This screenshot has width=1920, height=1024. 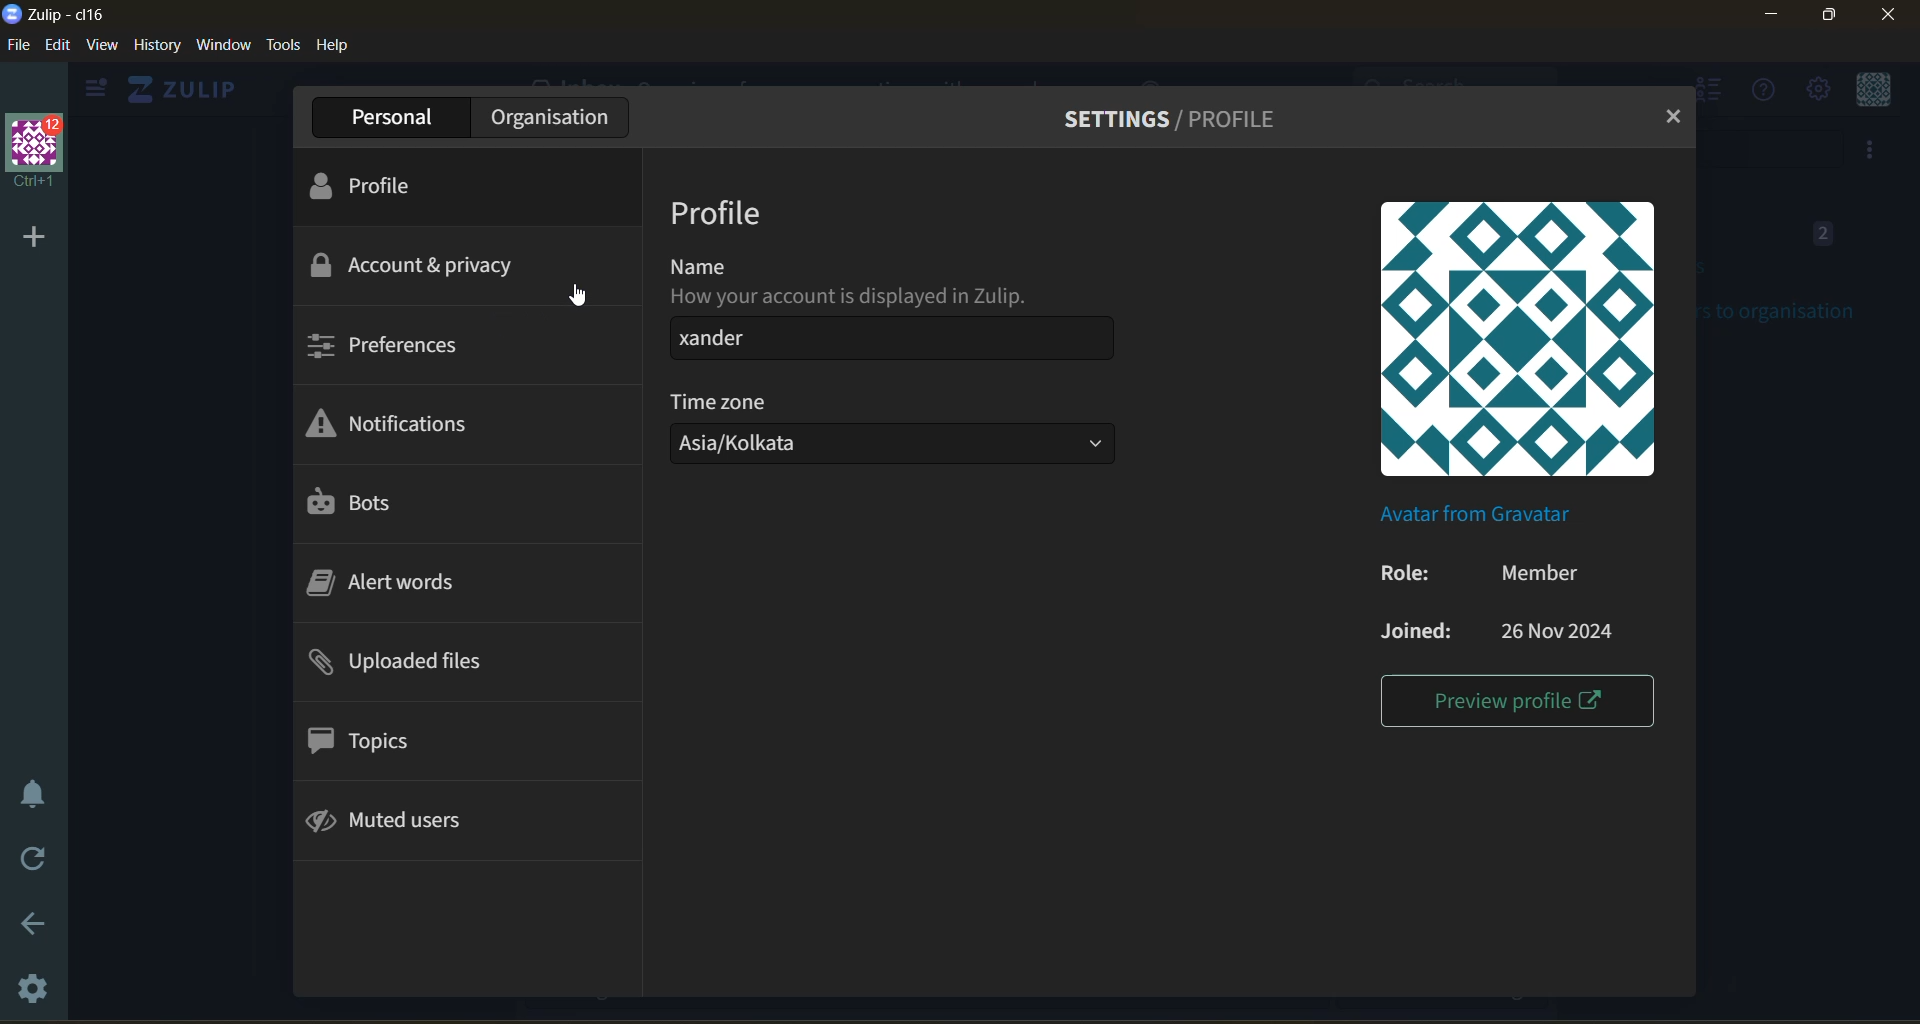 I want to click on close tab, so click(x=1668, y=117).